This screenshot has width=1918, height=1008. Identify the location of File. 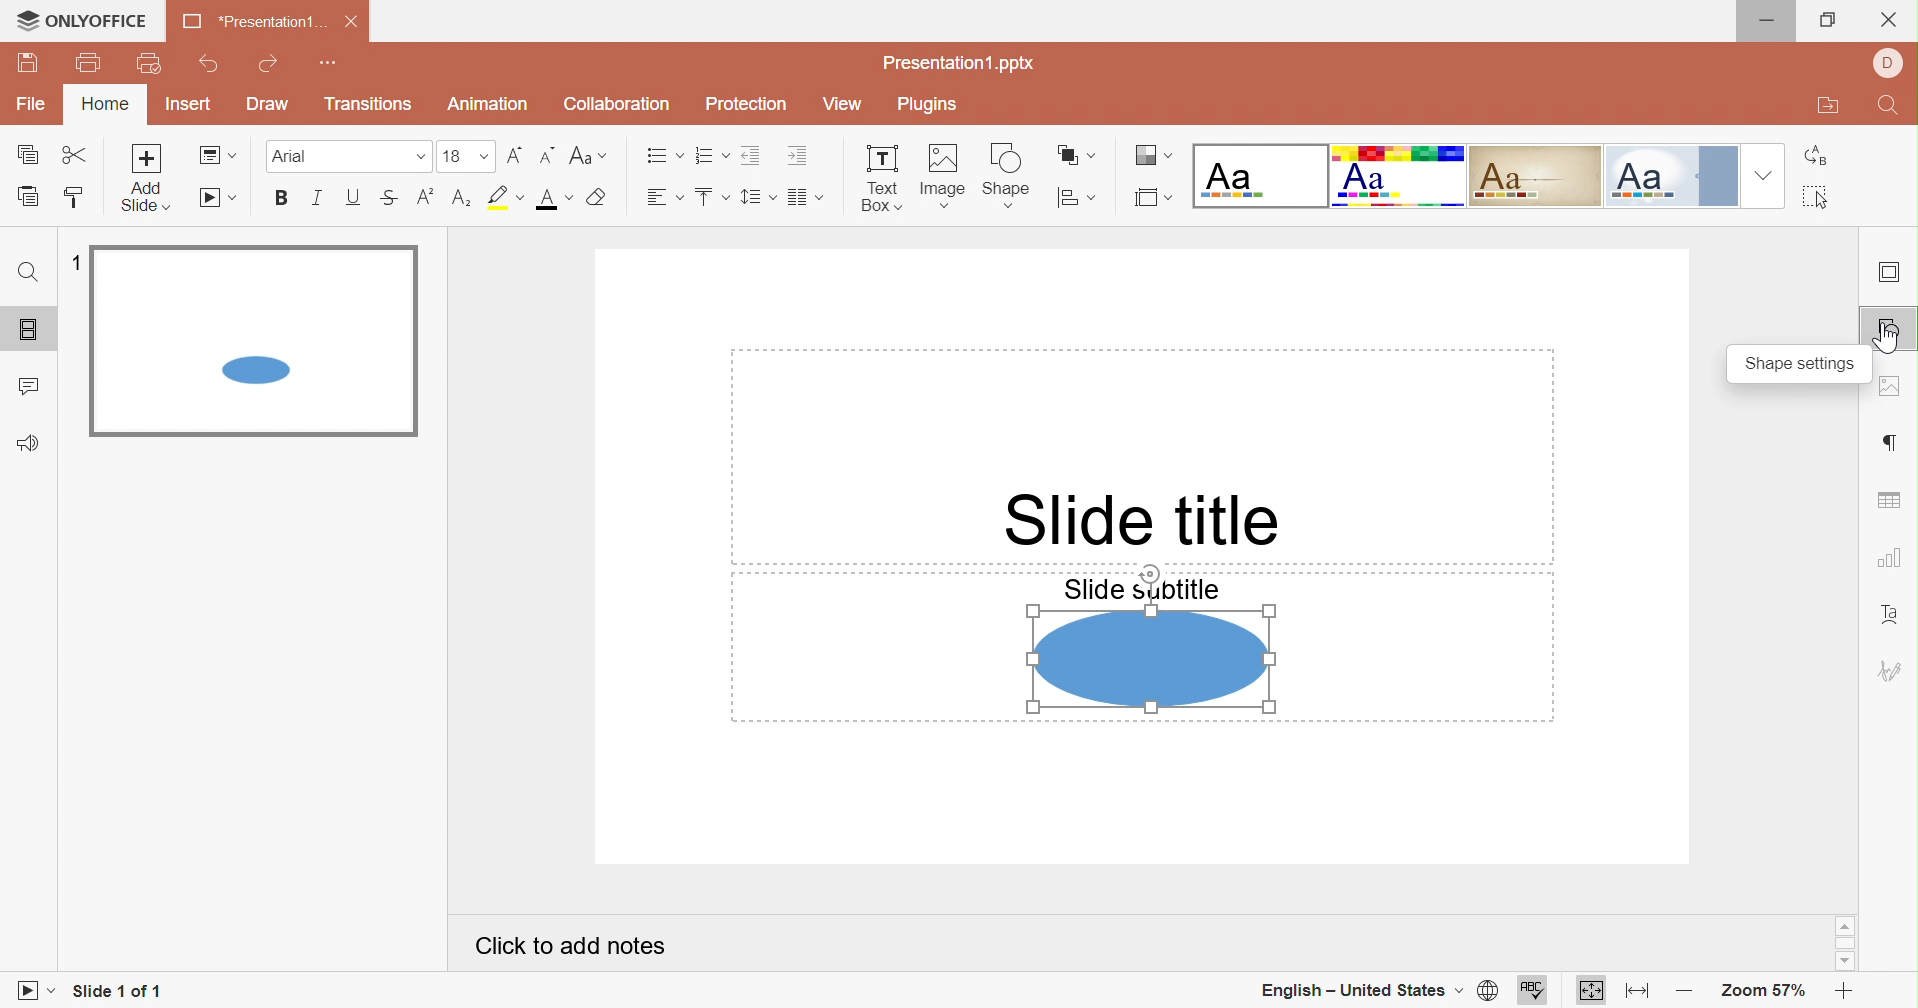
(31, 105).